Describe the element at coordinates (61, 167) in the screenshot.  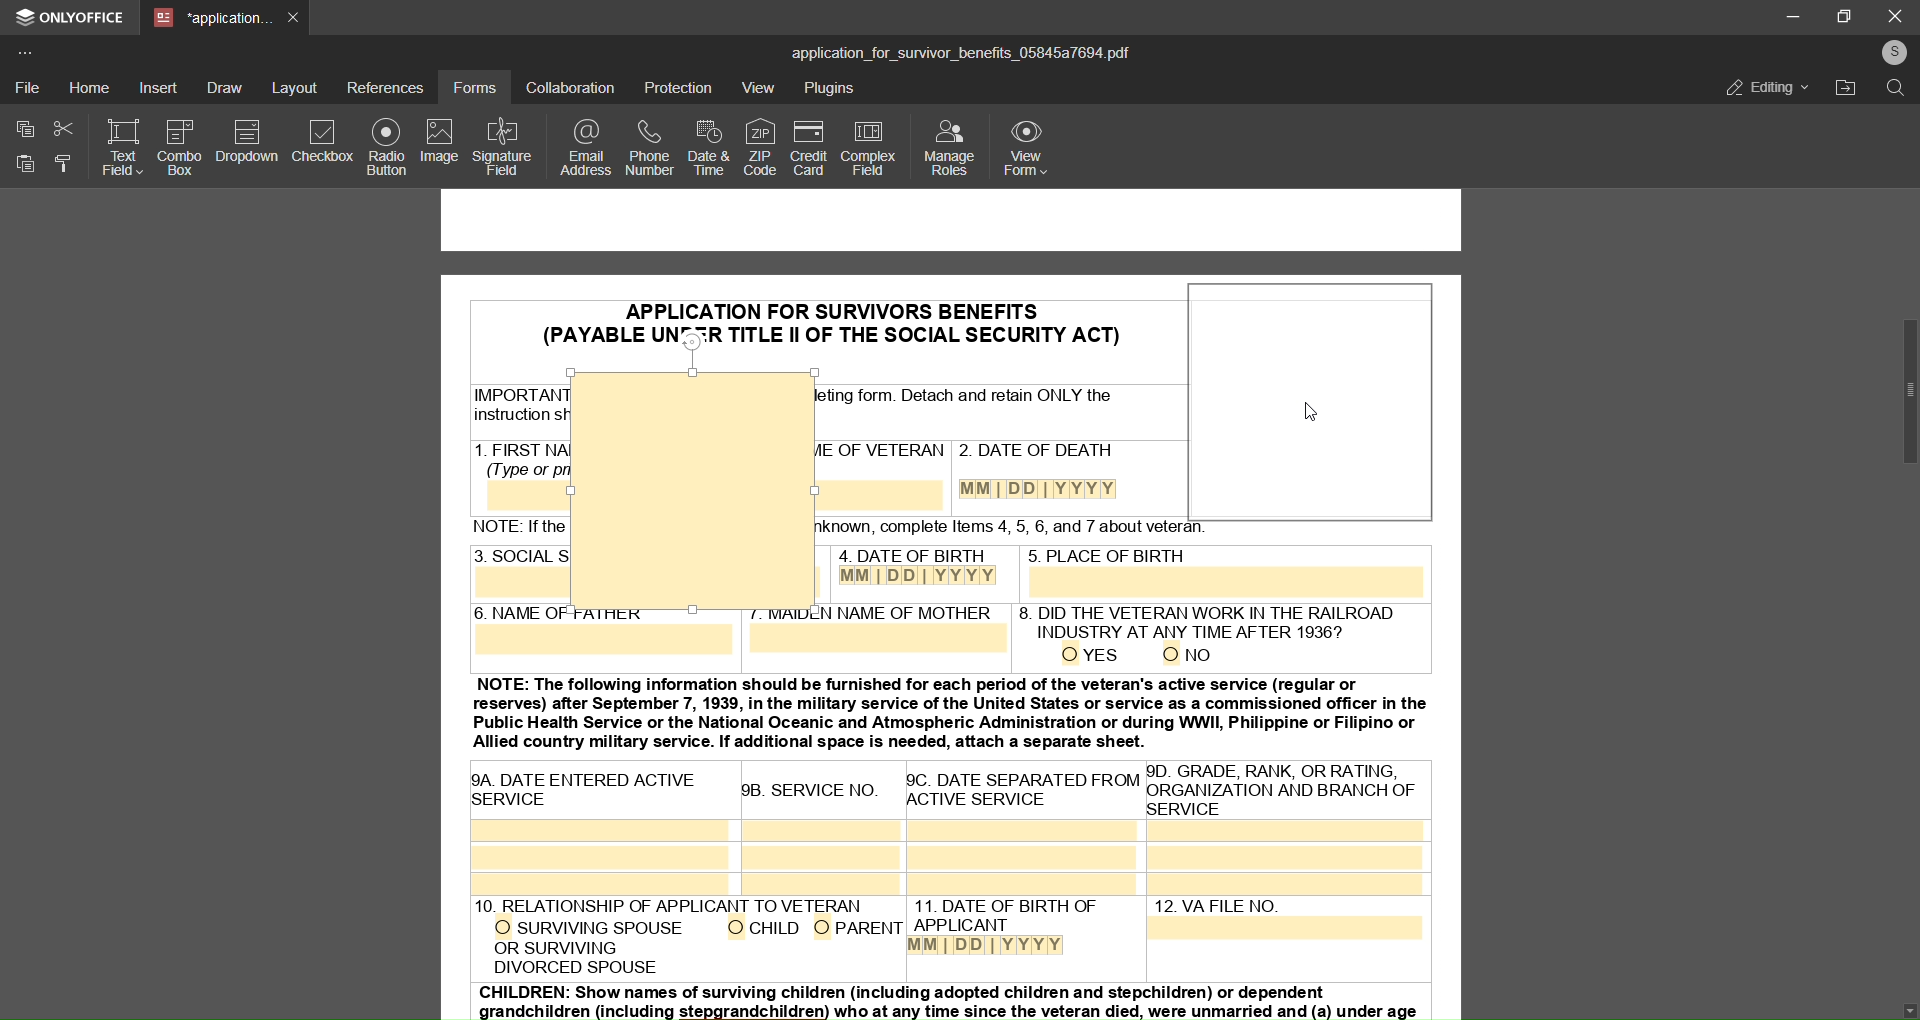
I see `format` at that location.